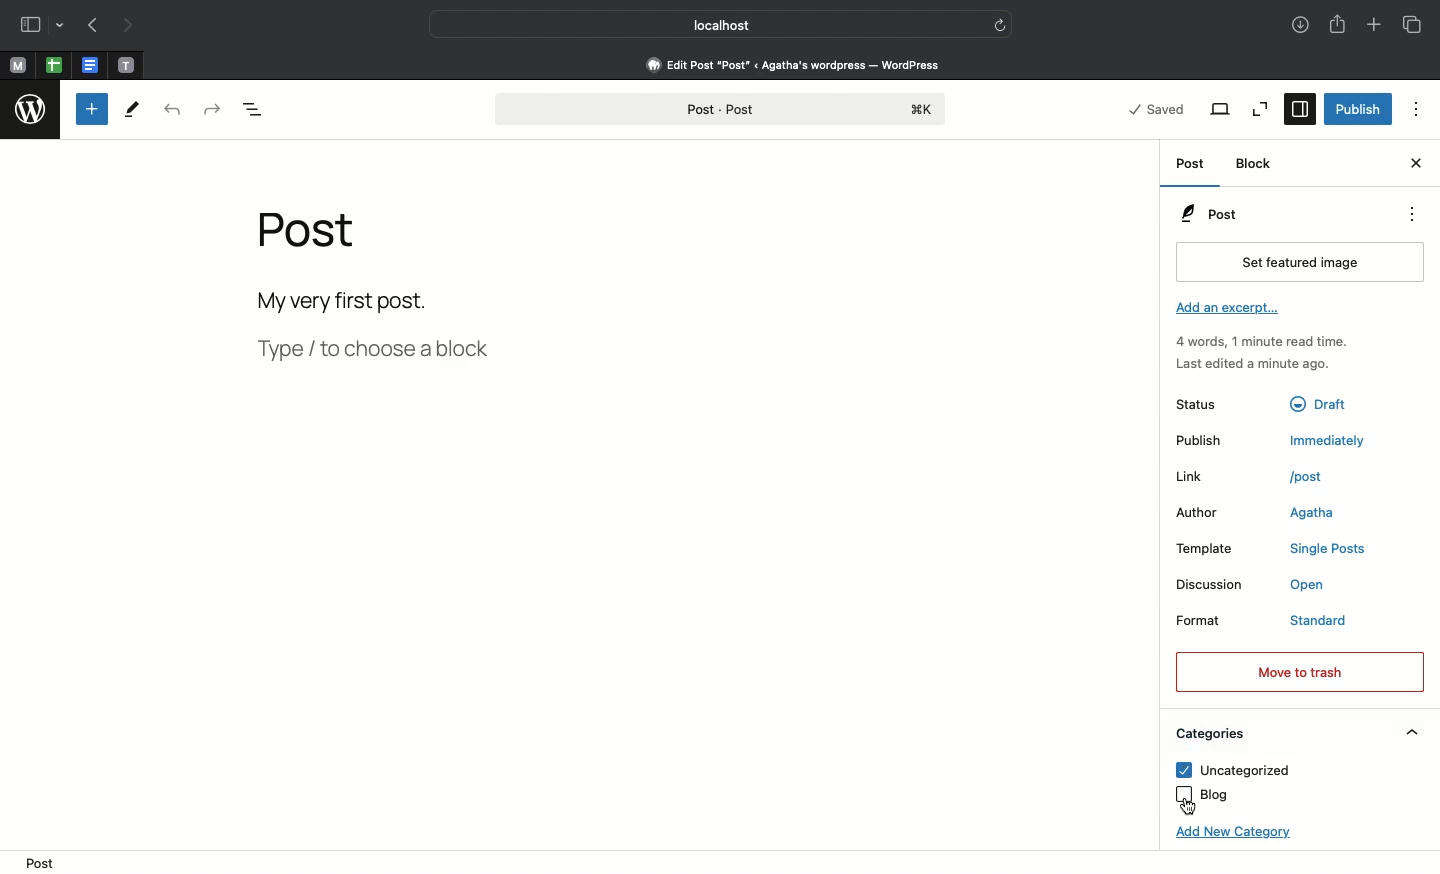 Image resolution: width=1440 pixels, height=874 pixels. I want to click on Add an excerpt, so click(1231, 310).